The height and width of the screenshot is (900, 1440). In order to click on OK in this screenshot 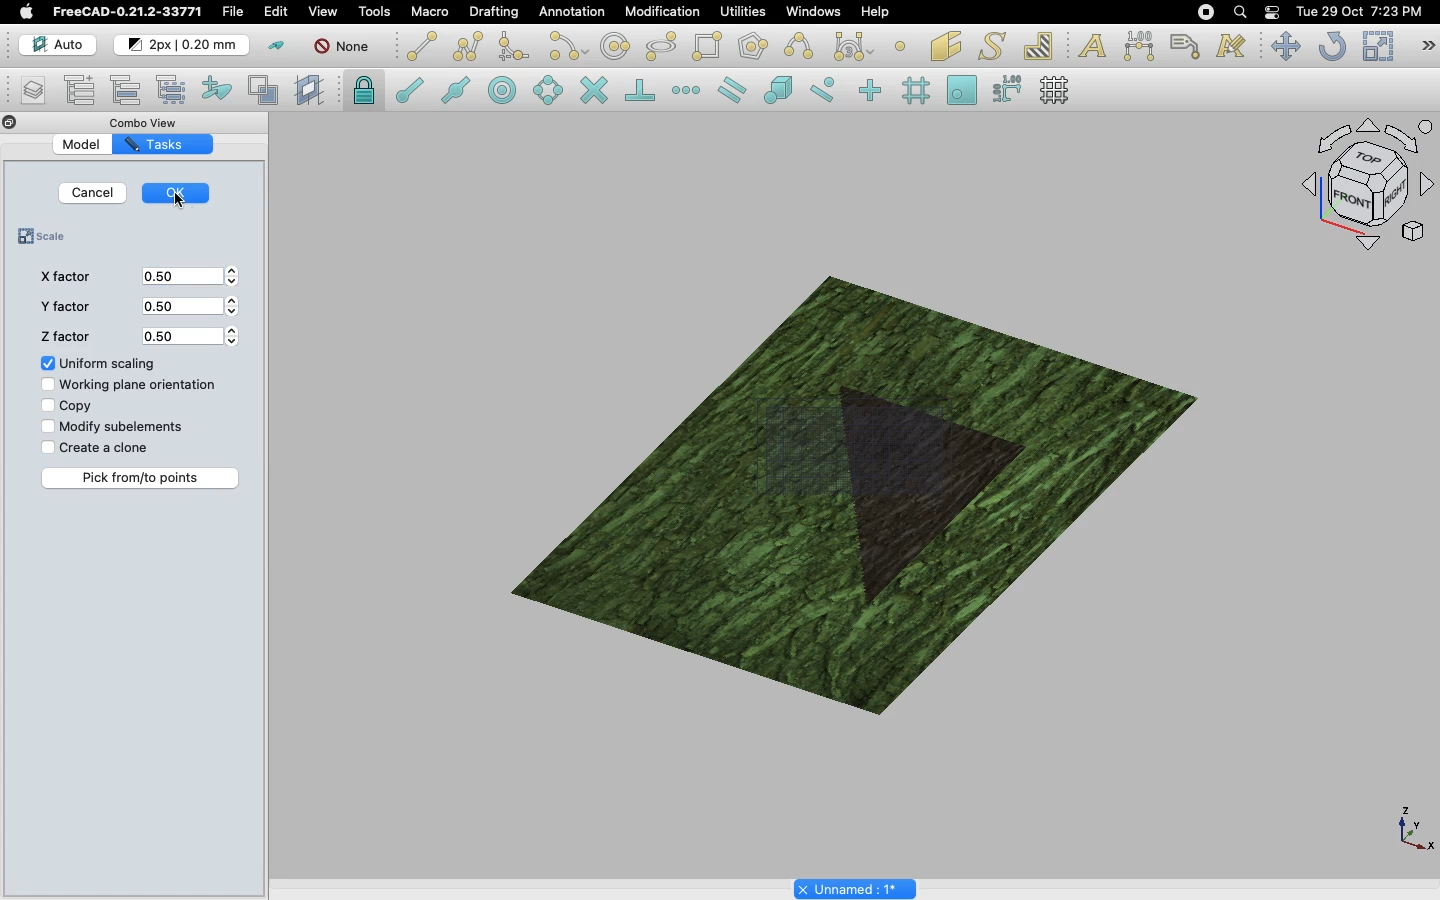, I will do `click(179, 190)`.